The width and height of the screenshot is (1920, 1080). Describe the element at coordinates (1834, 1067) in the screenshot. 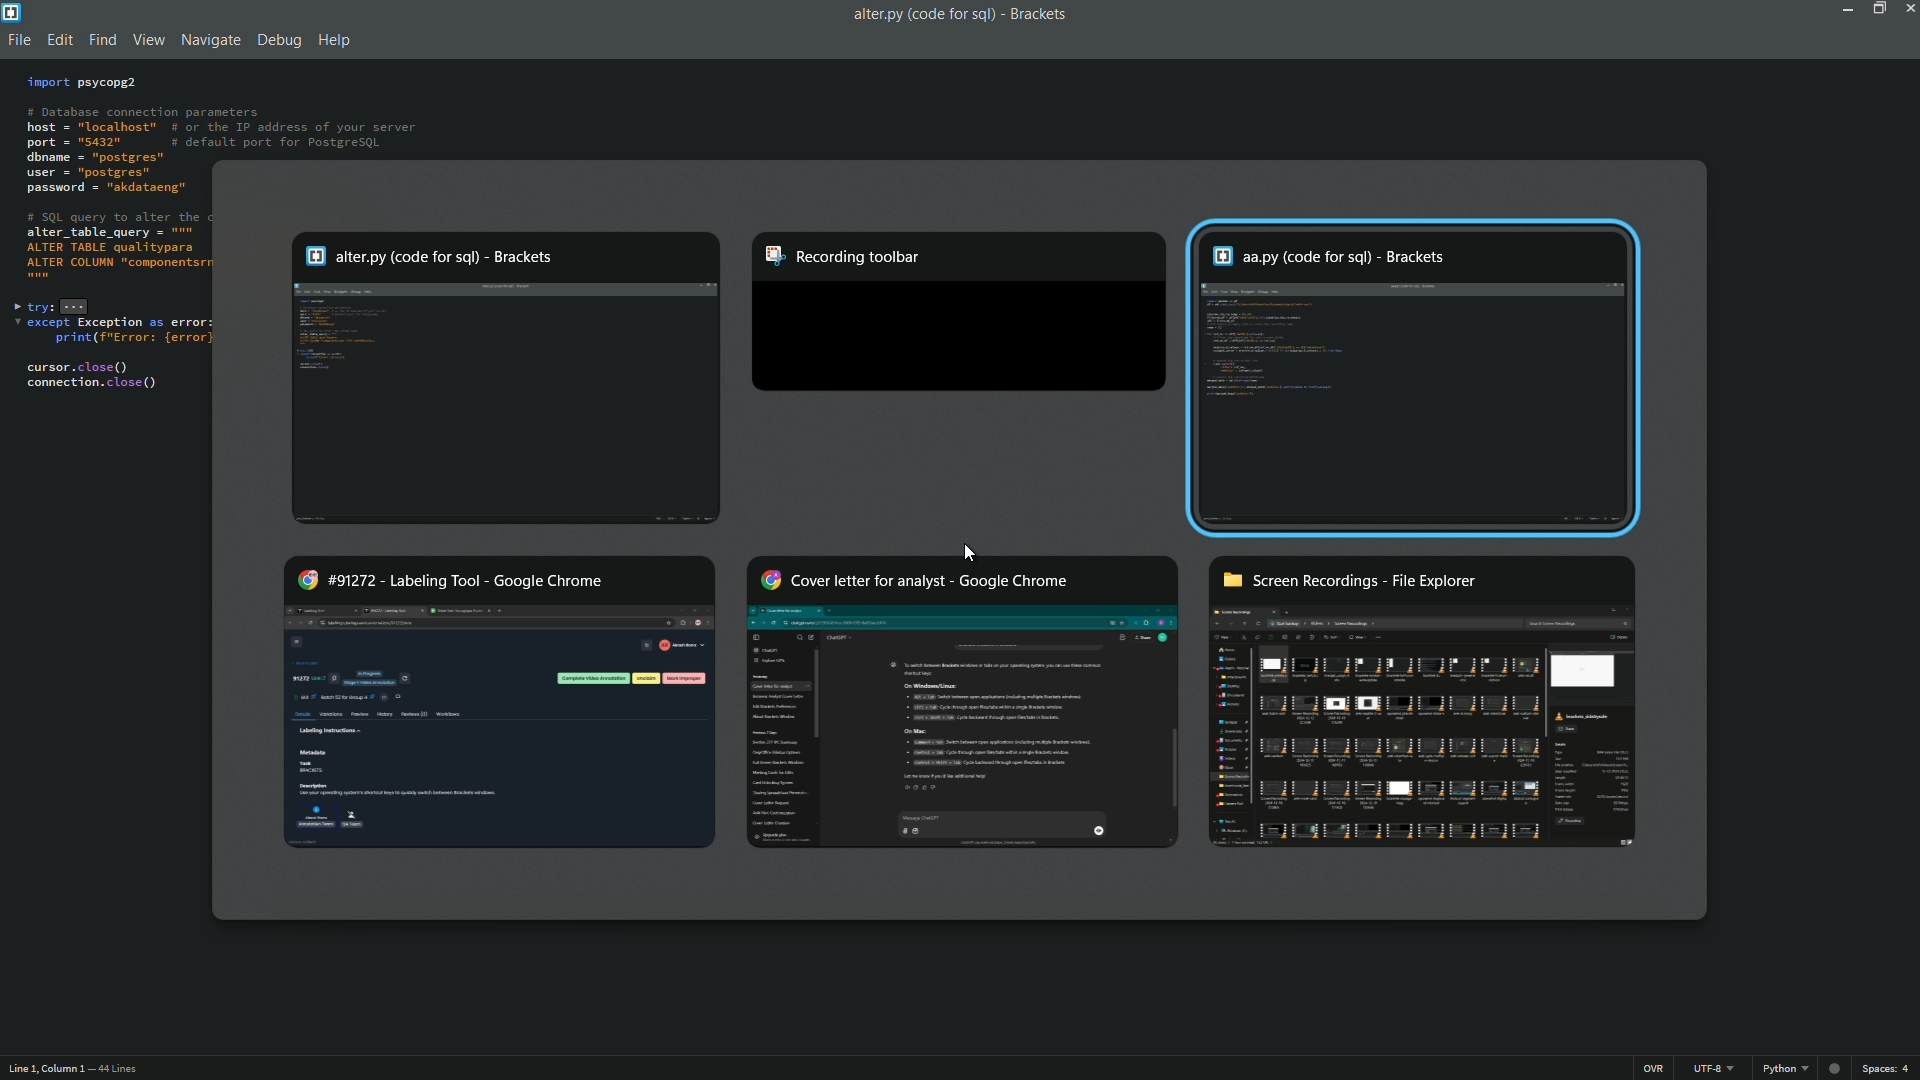

I see `No linter available` at that location.